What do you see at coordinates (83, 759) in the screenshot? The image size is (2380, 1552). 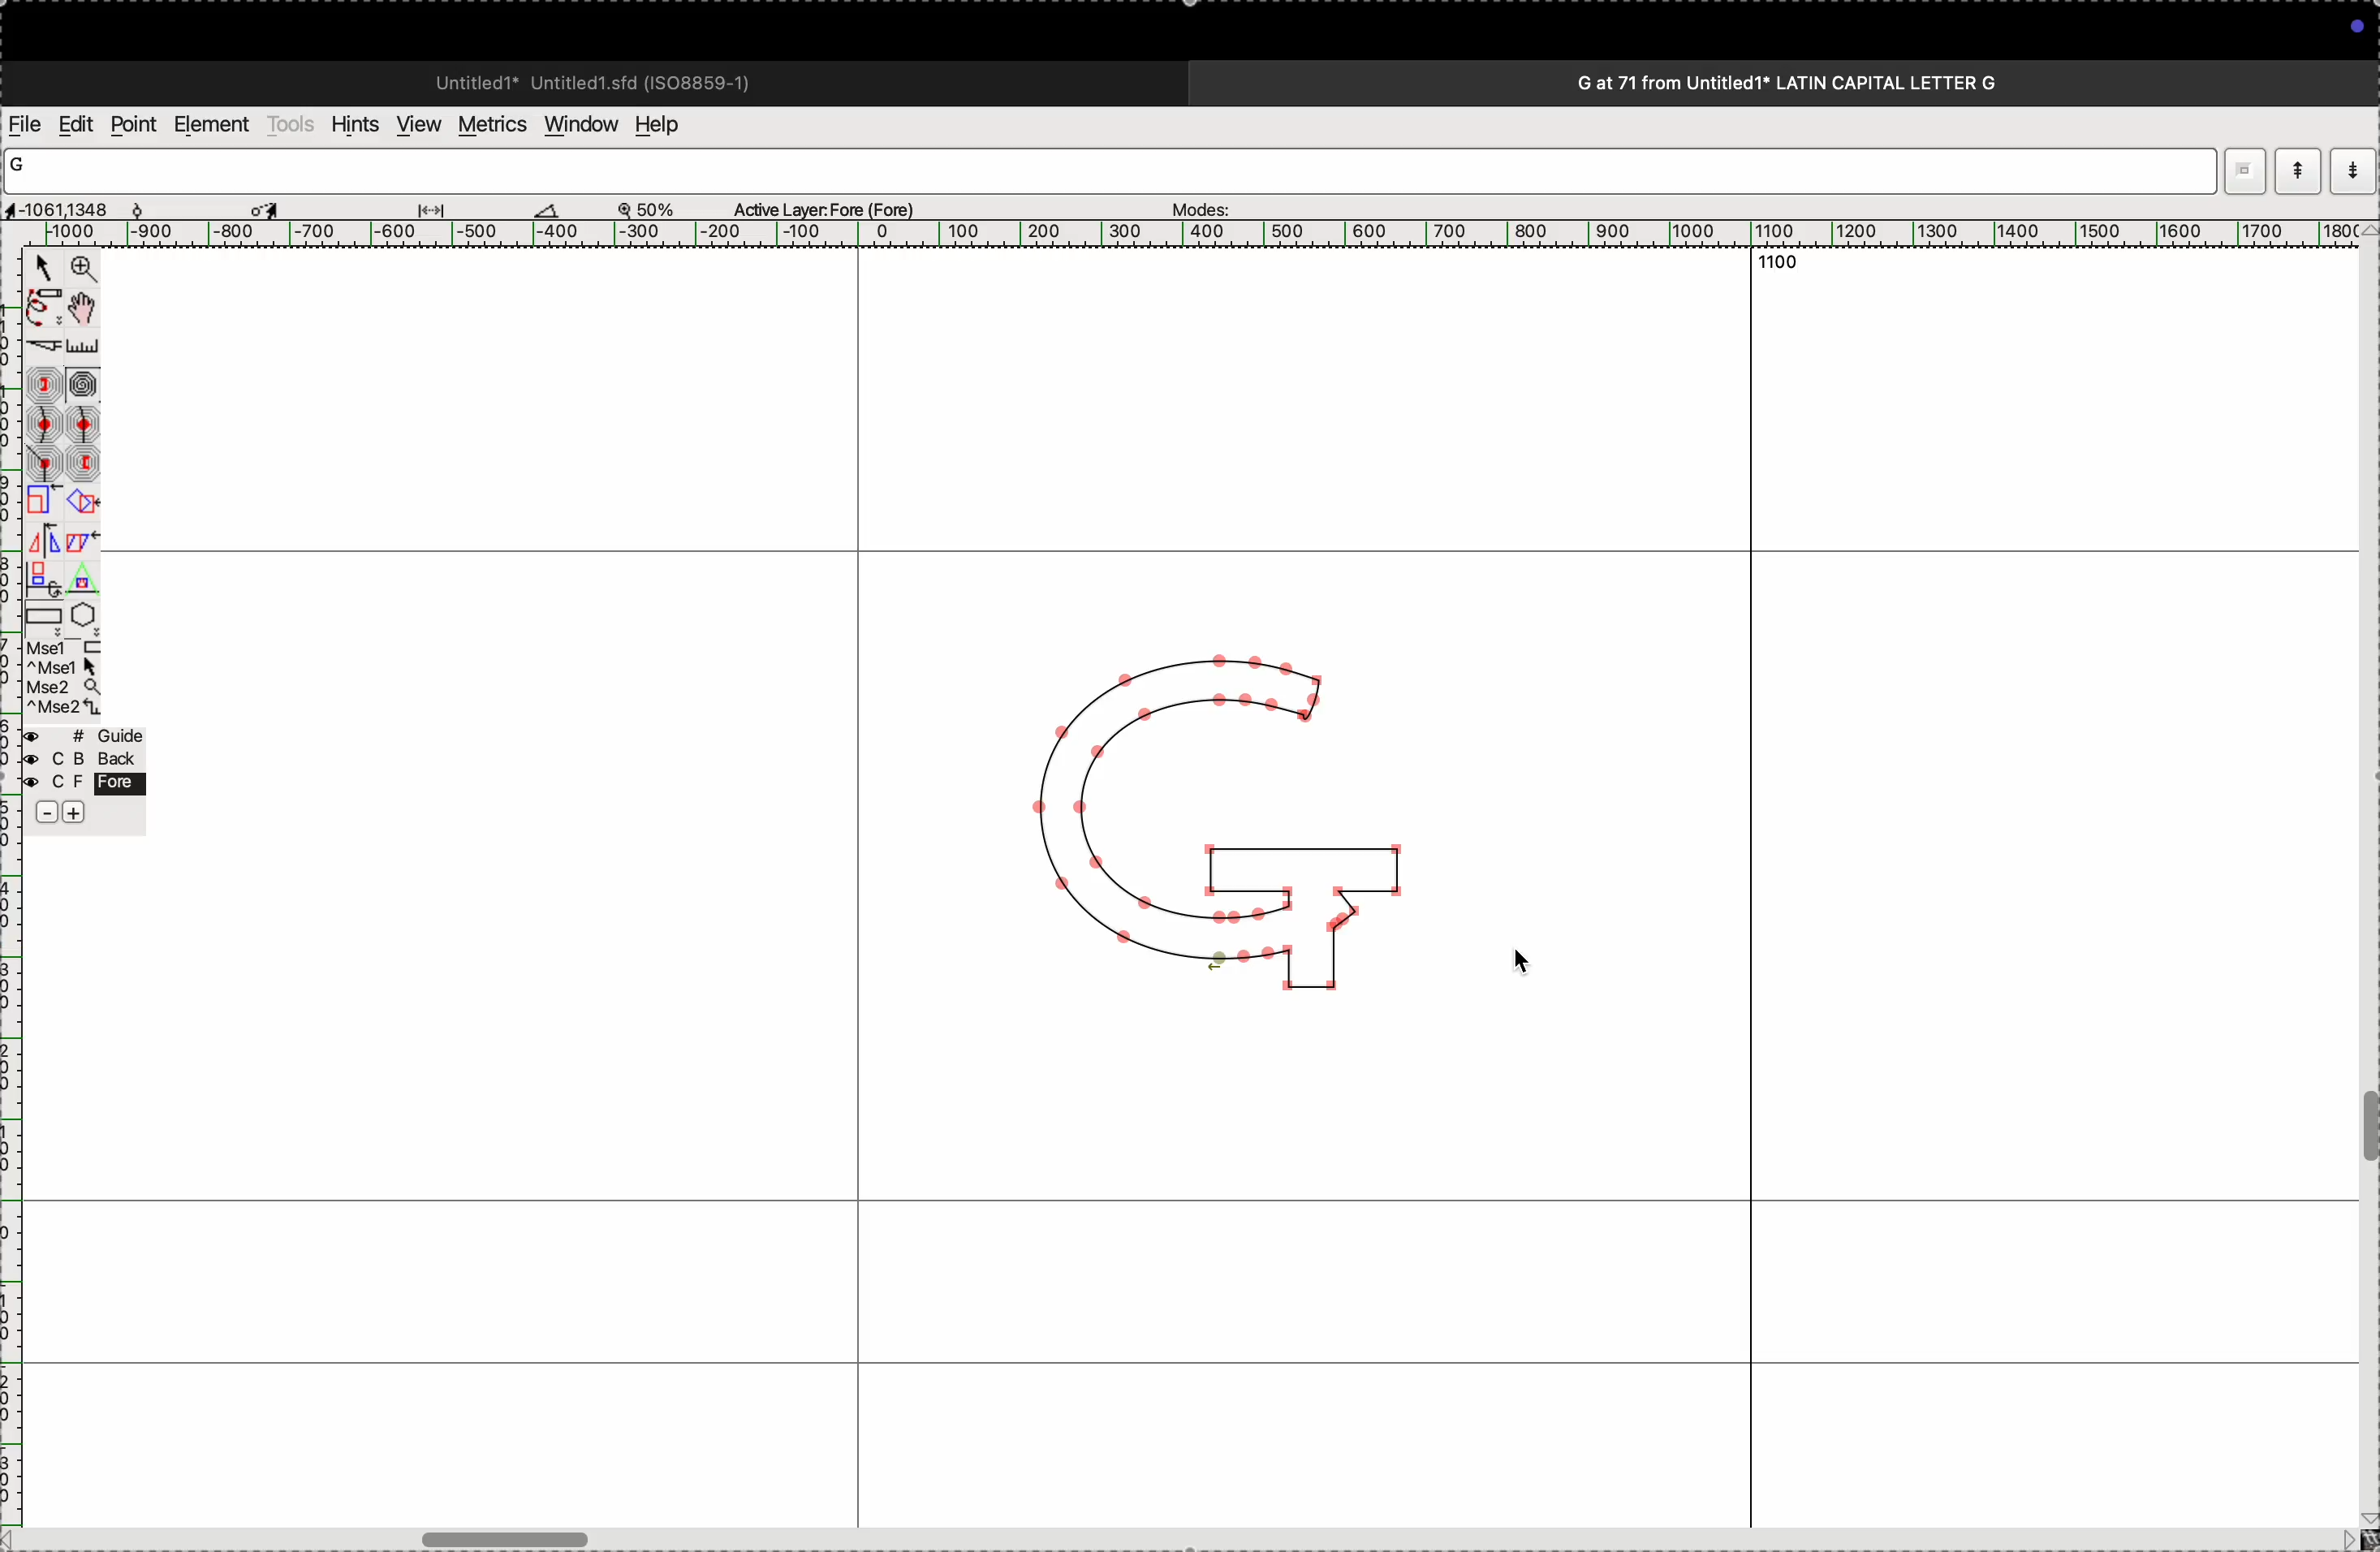 I see `back layer` at bounding box center [83, 759].